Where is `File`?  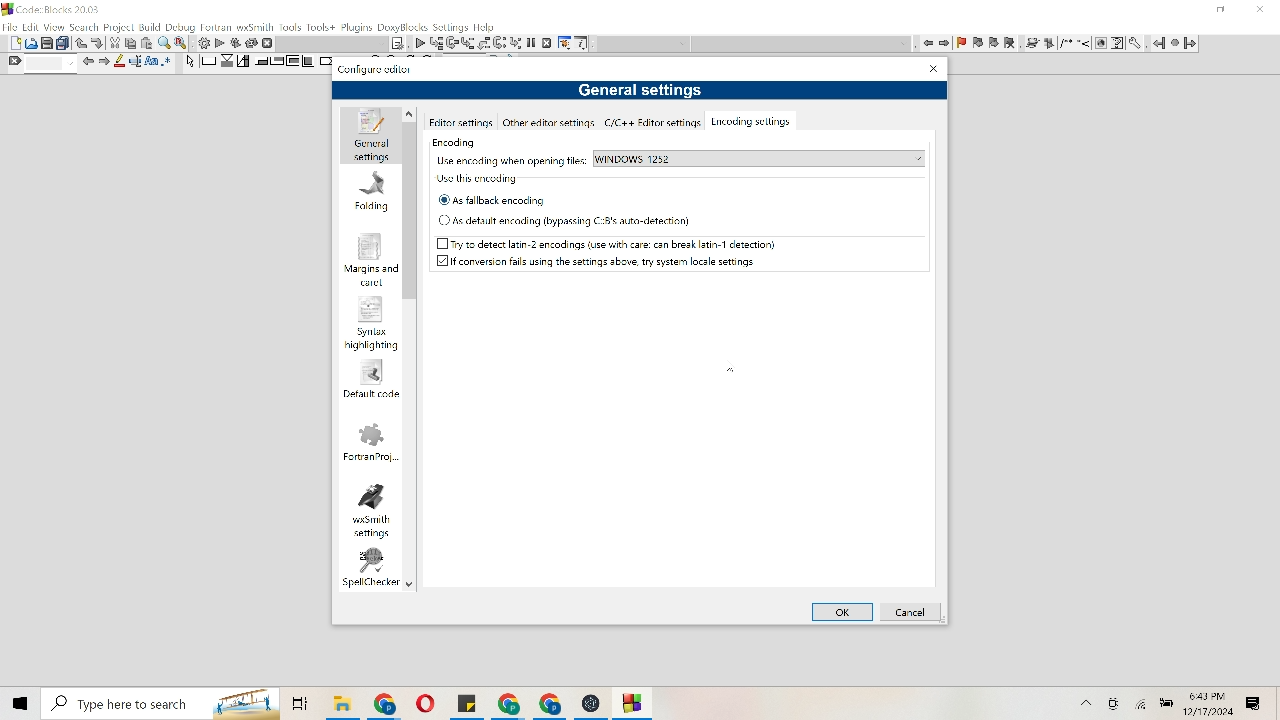 File is located at coordinates (591, 704).